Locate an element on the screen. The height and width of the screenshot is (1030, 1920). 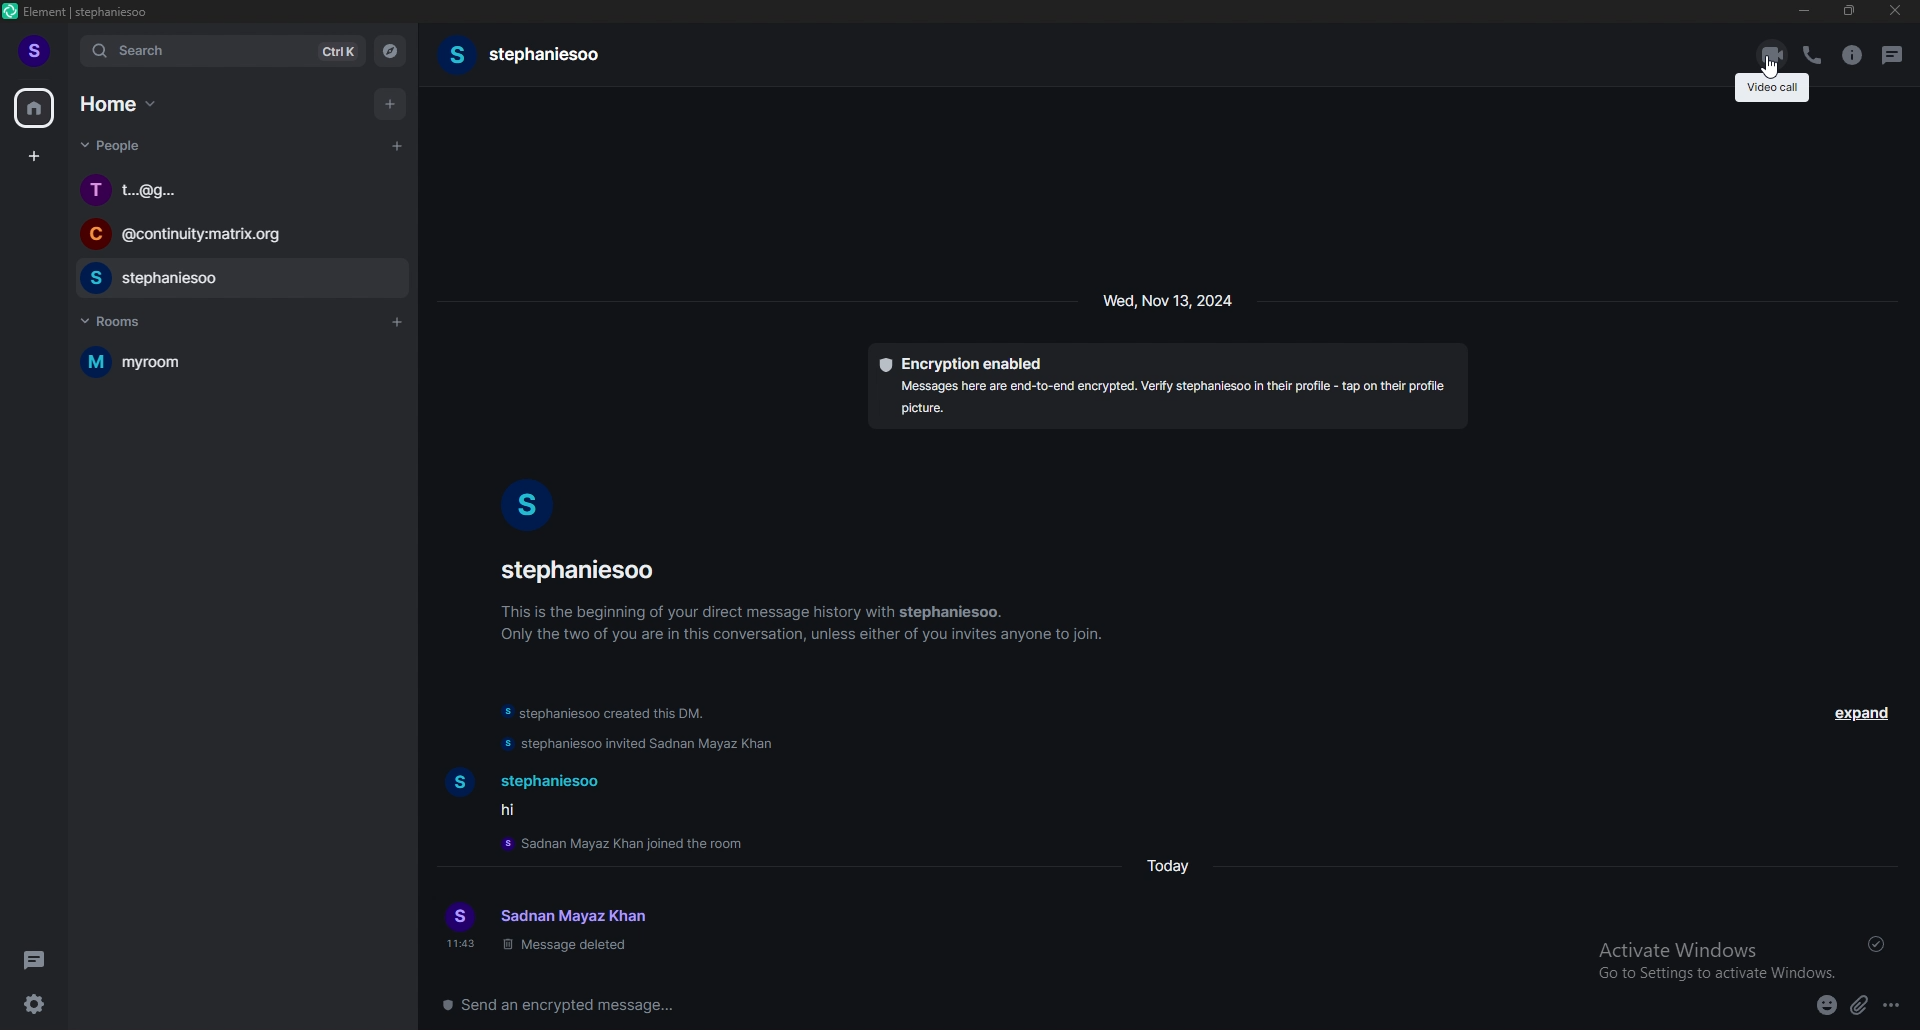
room info is located at coordinates (1852, 55).